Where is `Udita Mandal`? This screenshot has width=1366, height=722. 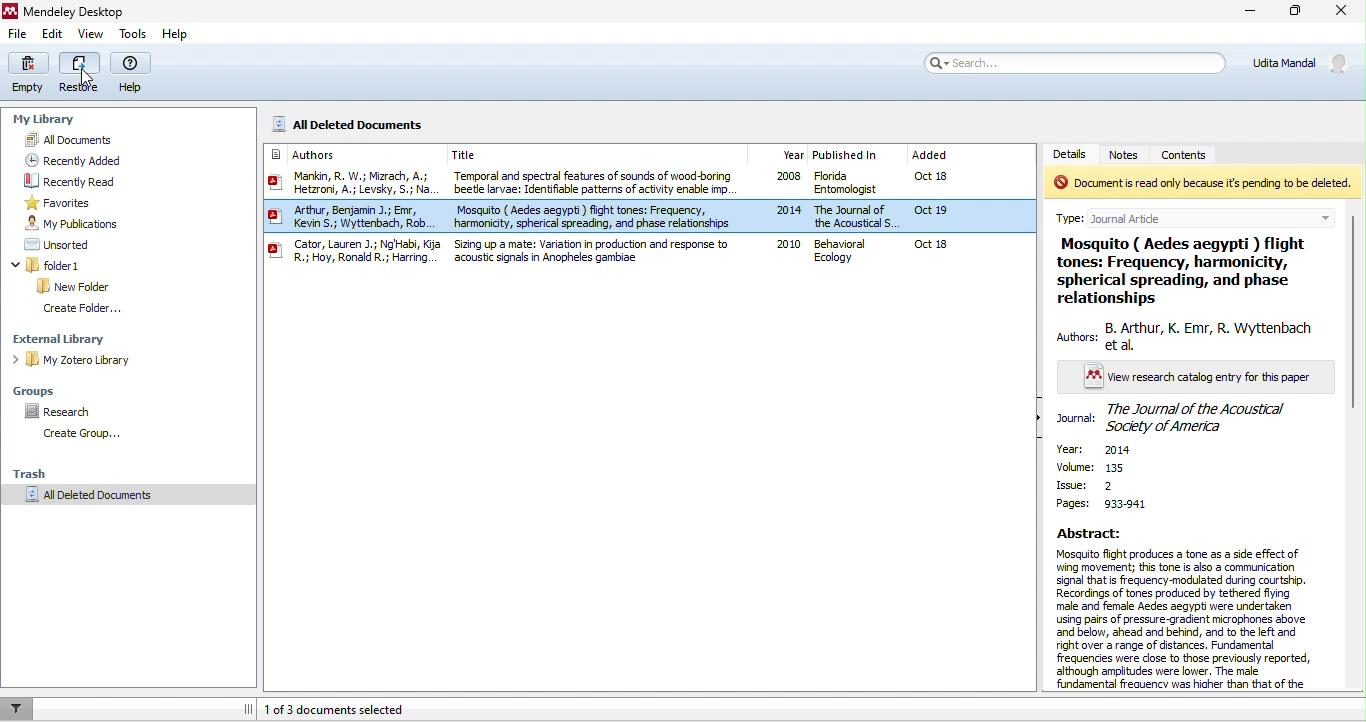 Udita Mandal is located at coordinates (1304, 61).